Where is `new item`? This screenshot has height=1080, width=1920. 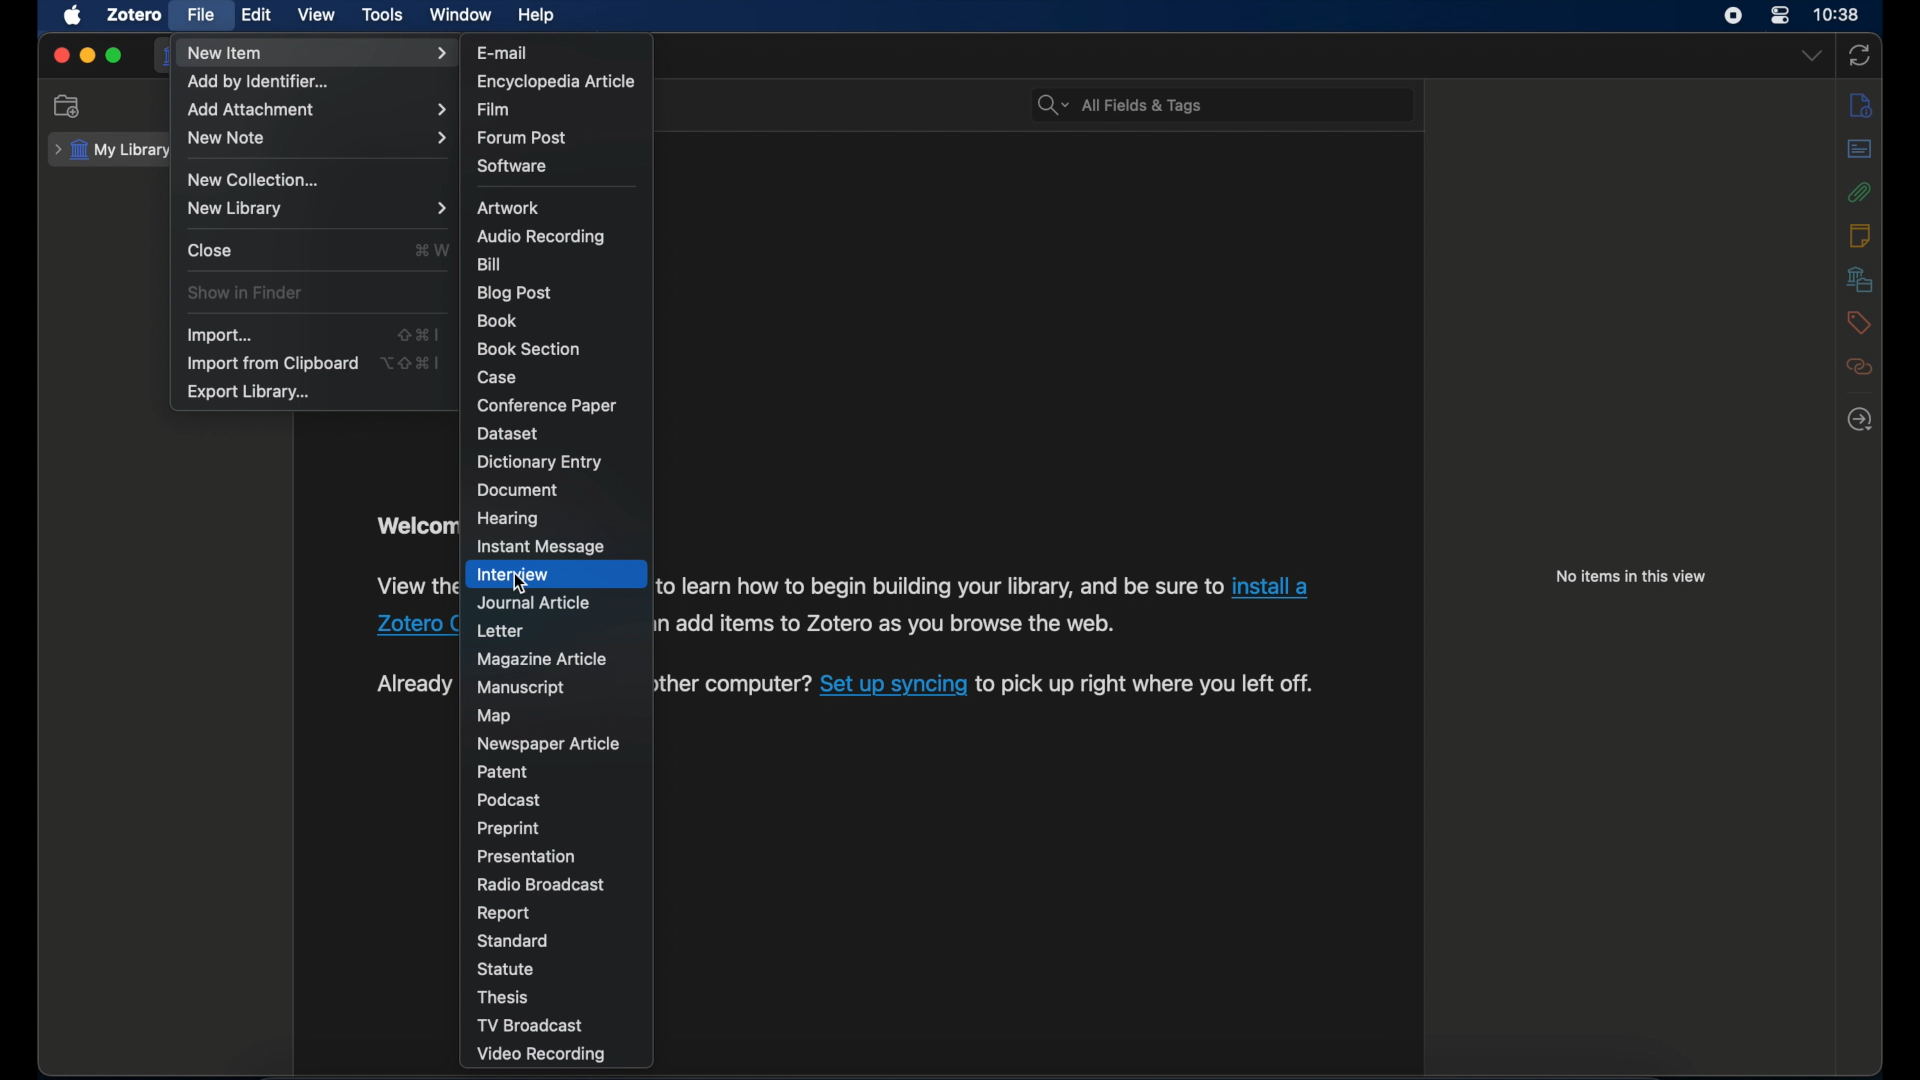 new item is located at coordinates (318, 53).